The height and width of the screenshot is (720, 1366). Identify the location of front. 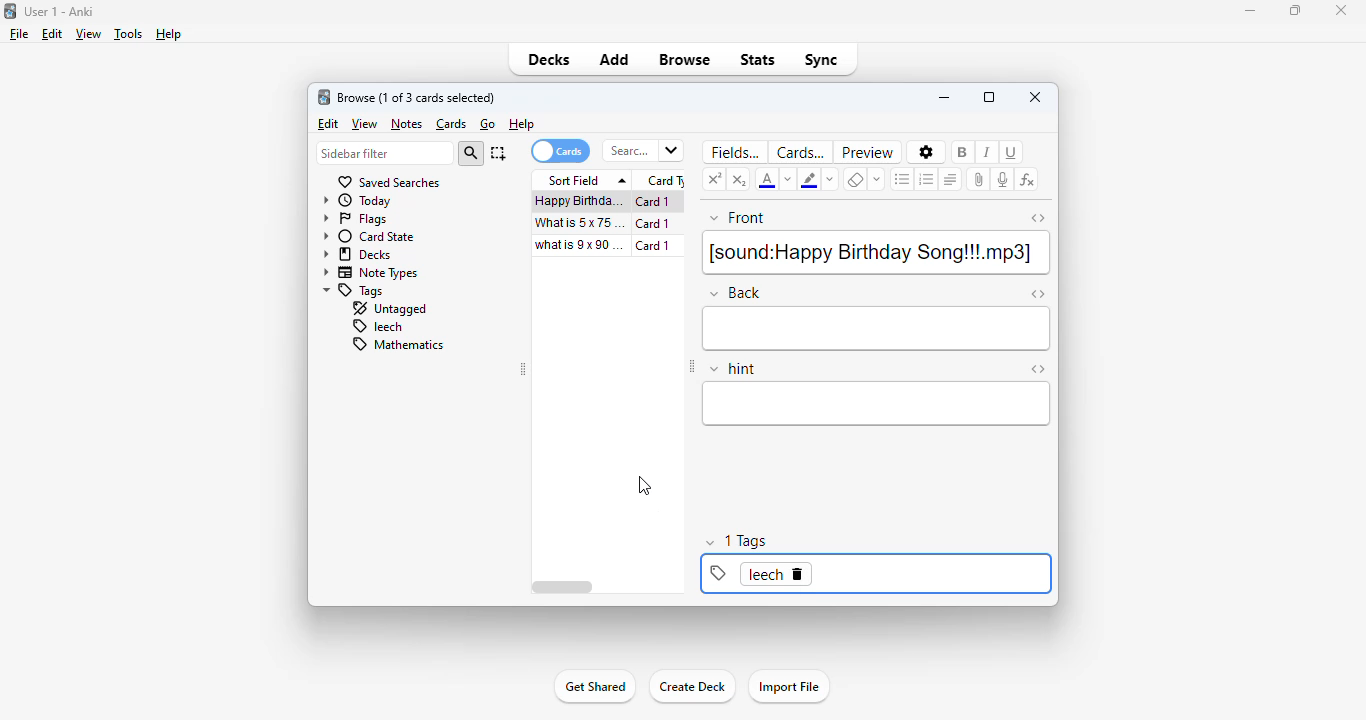
(738, 219).